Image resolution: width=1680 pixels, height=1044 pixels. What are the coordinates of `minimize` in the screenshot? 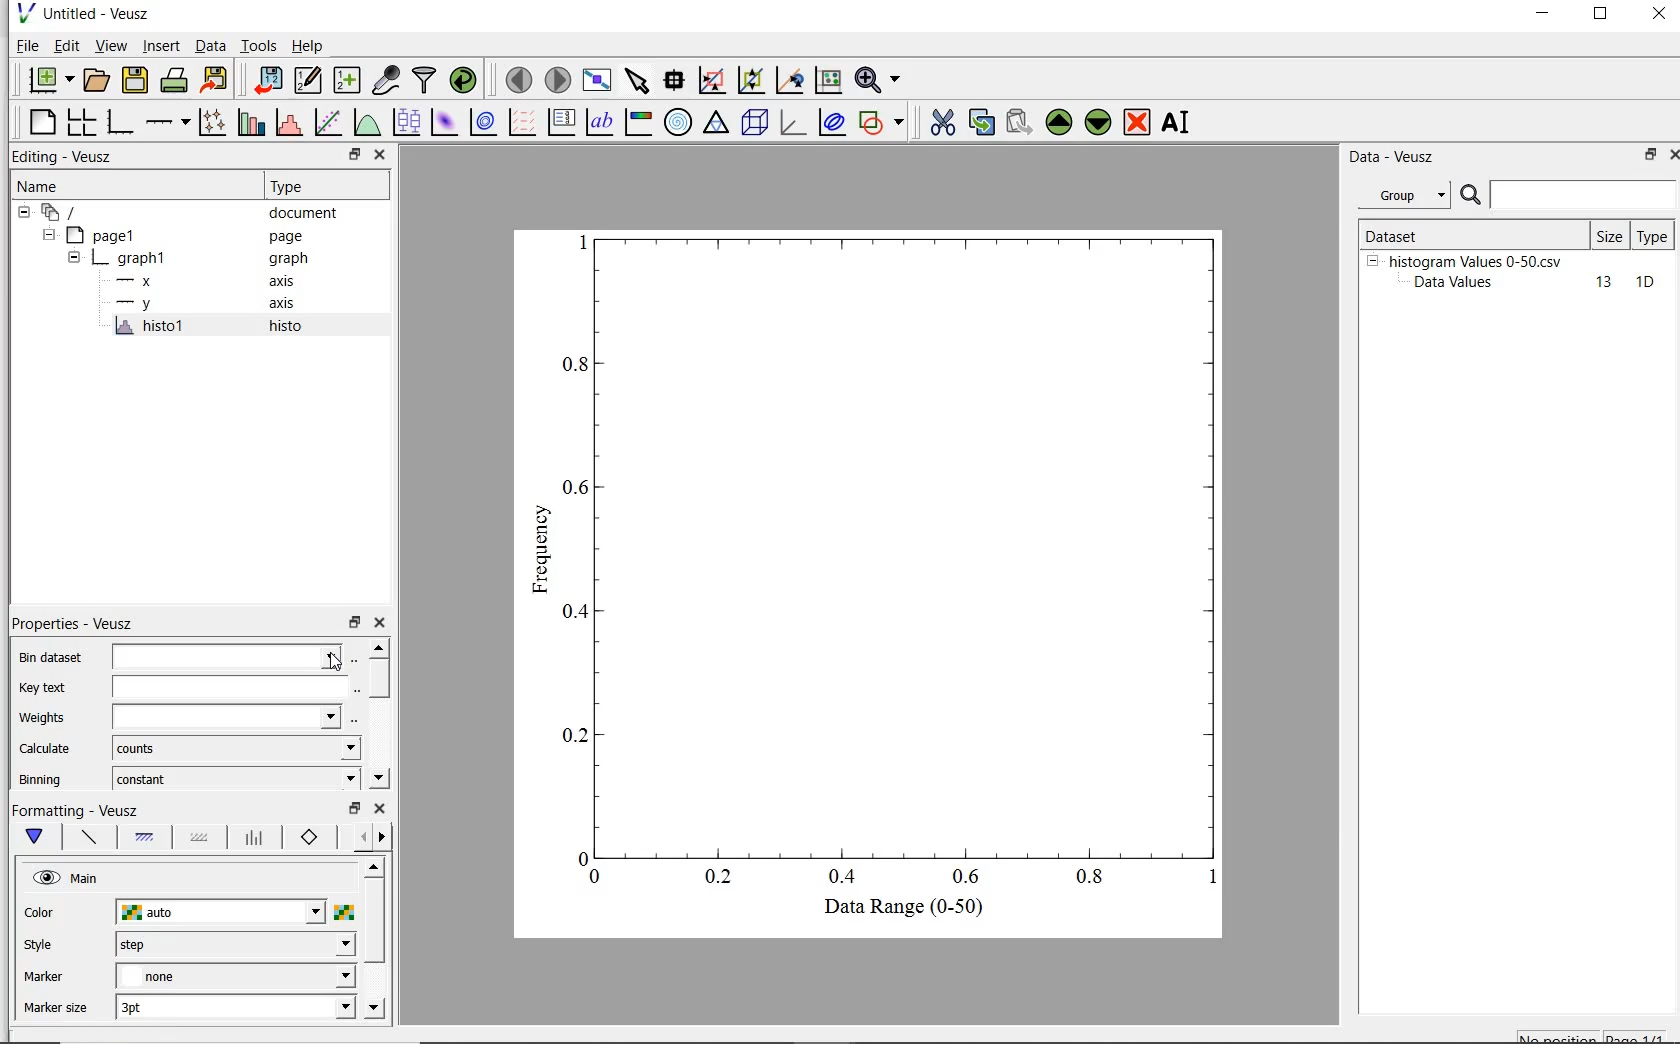 It's located at (1544, 16).